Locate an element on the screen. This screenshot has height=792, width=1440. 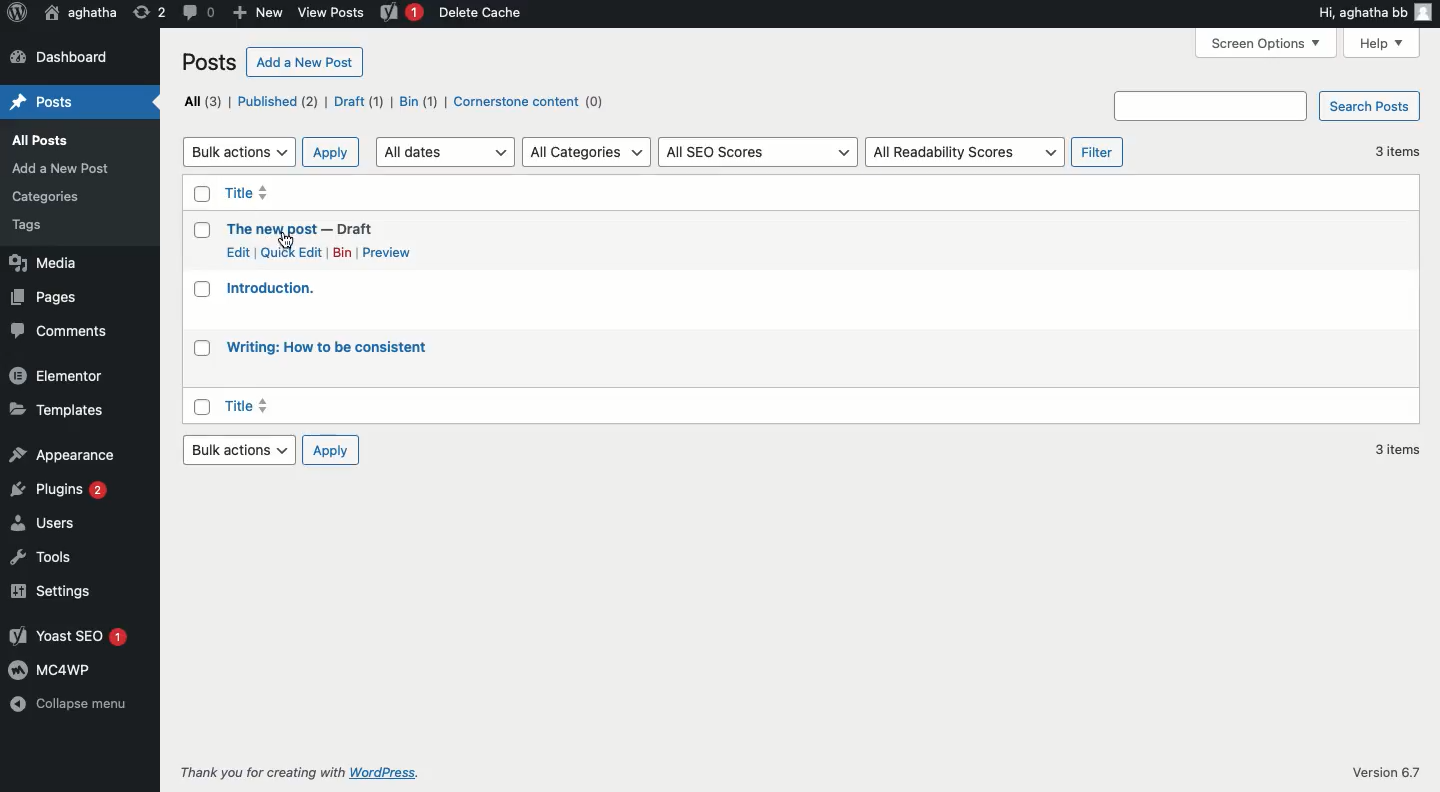
Bin is located at coordinates (338, 253).